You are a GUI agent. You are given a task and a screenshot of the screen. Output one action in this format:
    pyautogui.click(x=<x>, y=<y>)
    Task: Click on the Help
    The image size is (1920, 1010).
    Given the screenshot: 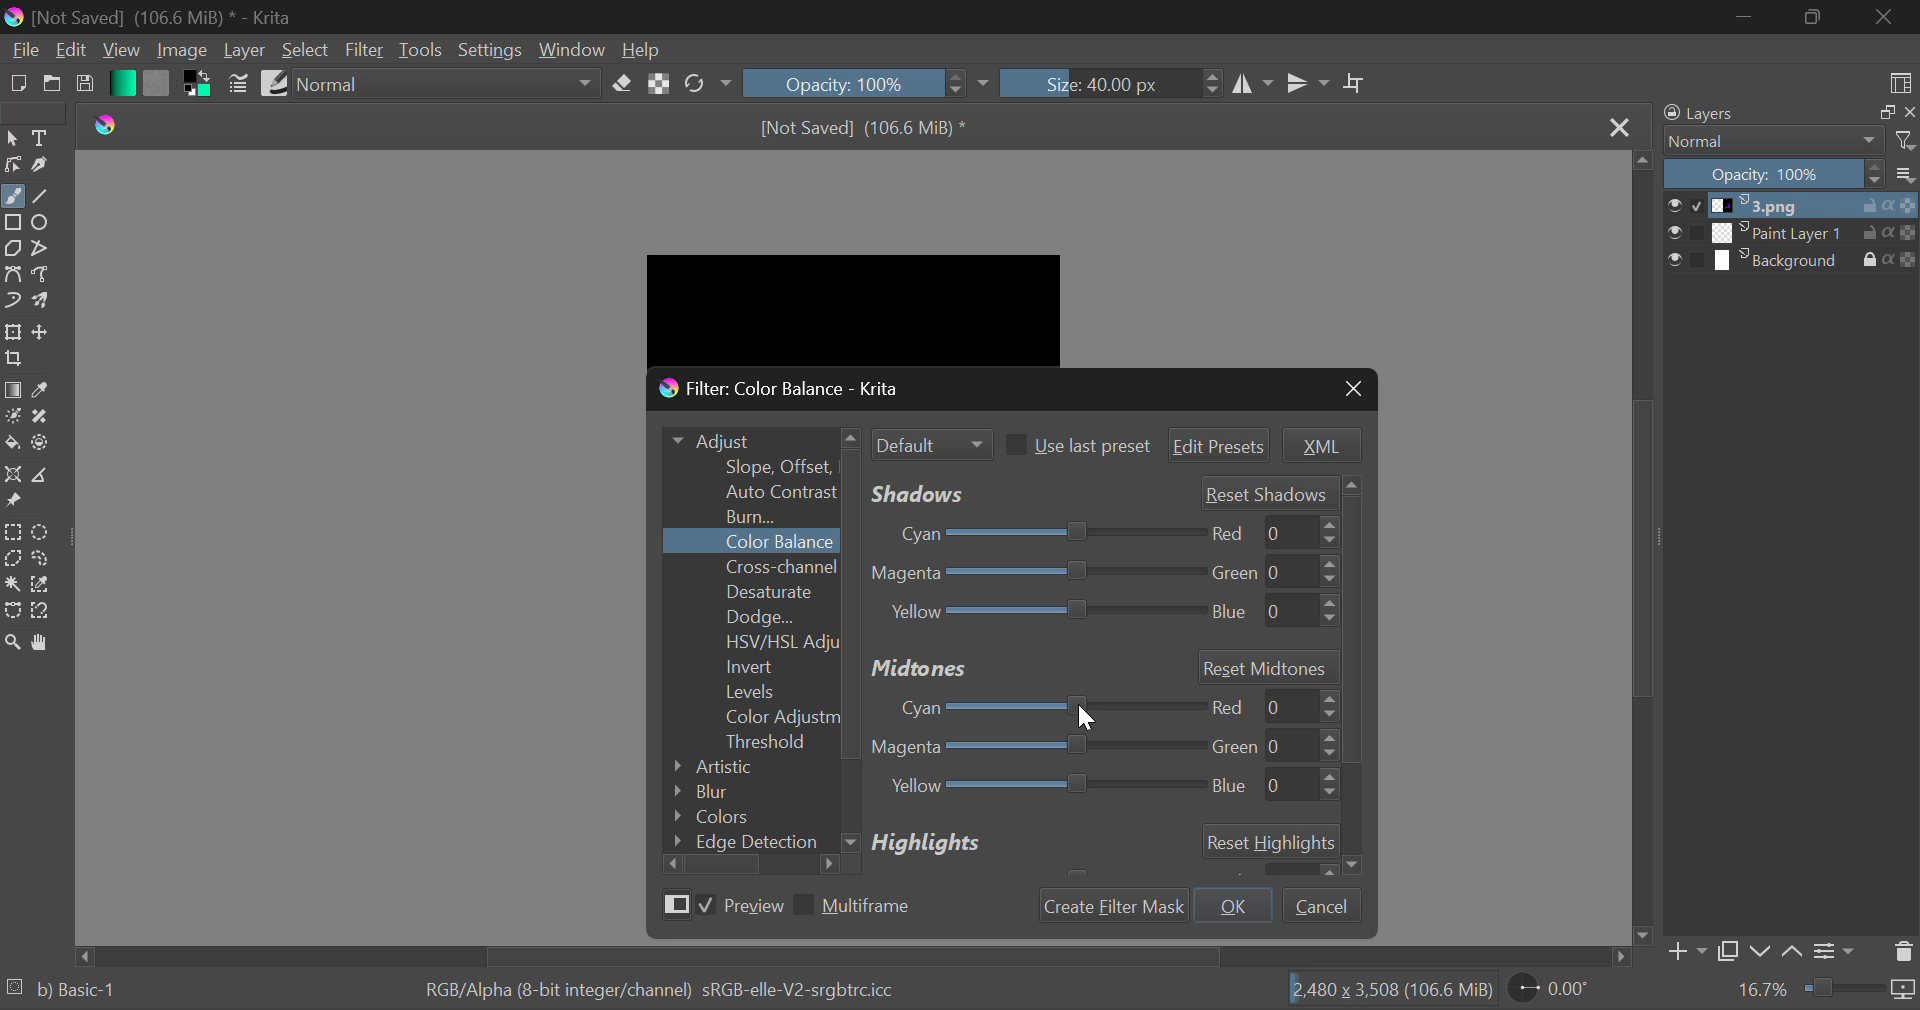 What is the action you would take?
    pyautogui.click(x=641, y=49)
    